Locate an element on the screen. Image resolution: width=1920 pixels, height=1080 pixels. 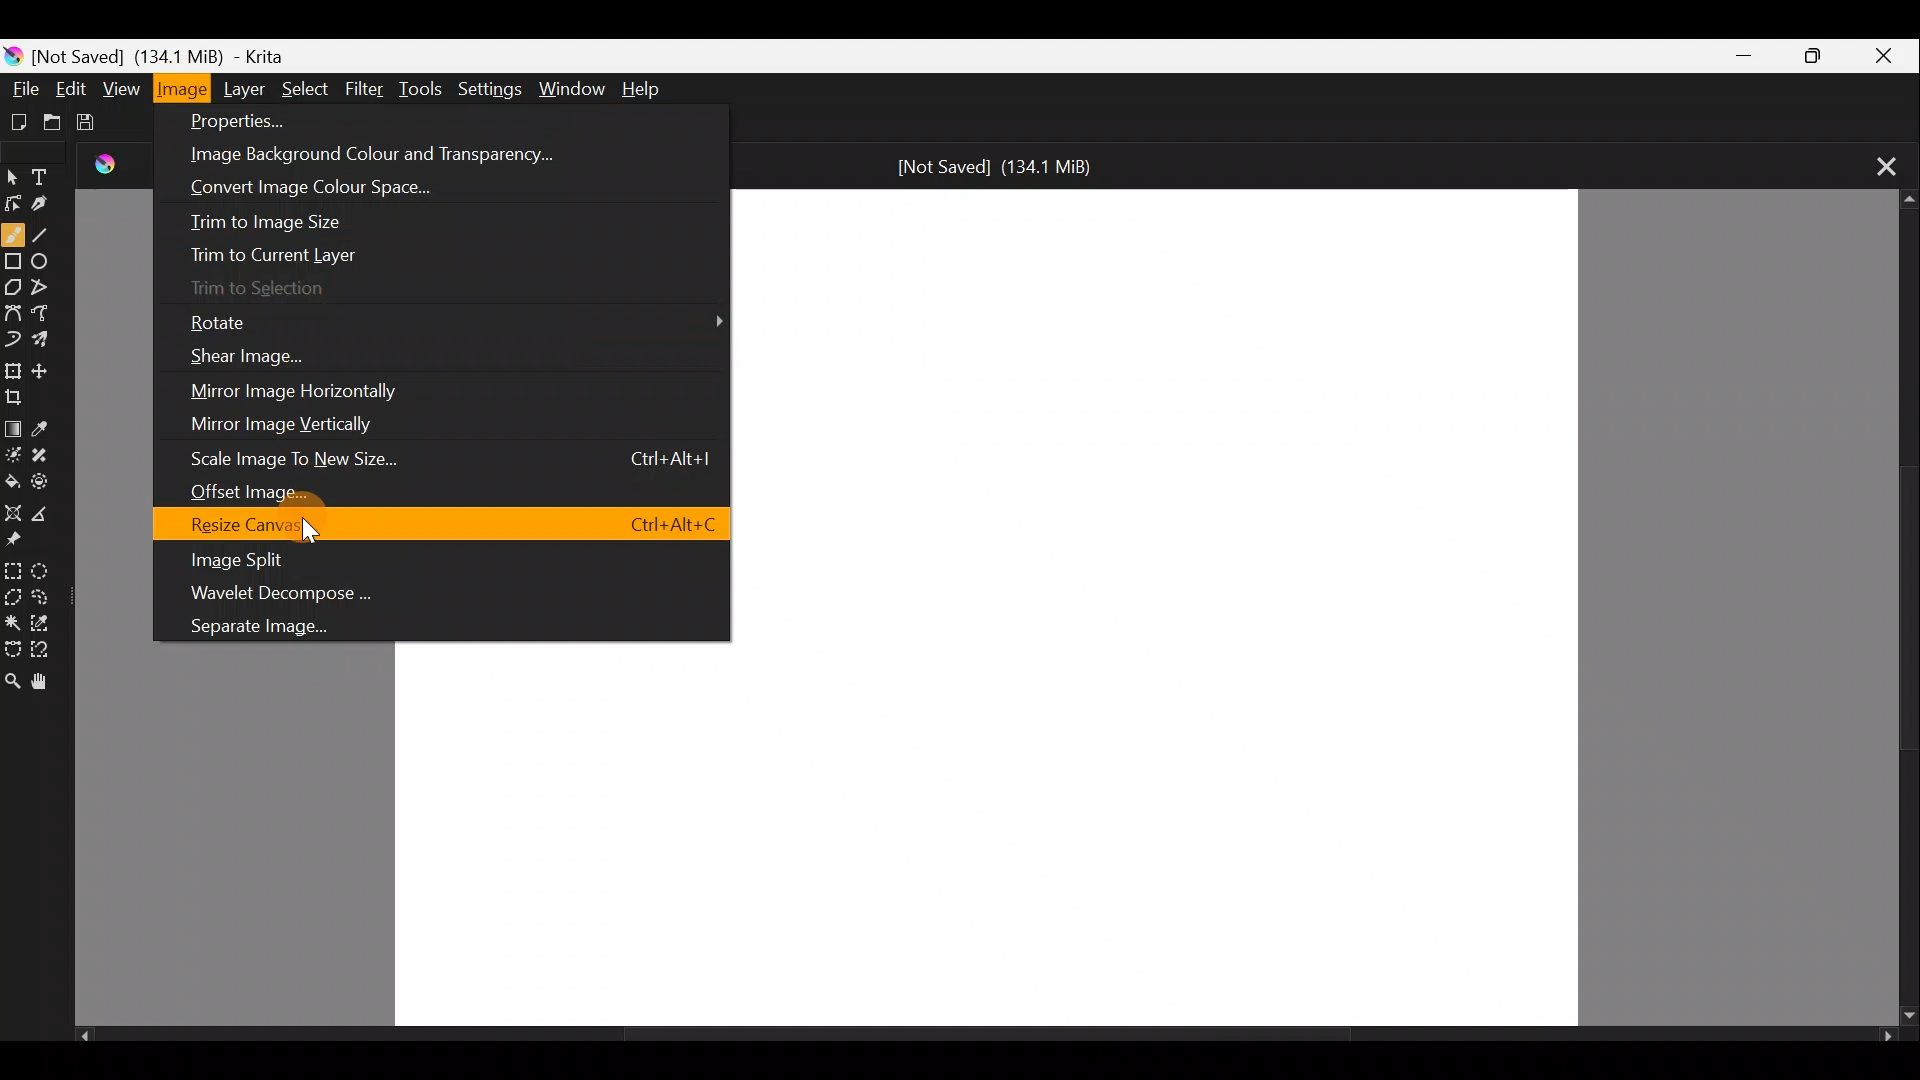
Reference images tool is located at coordinates (16, 542).